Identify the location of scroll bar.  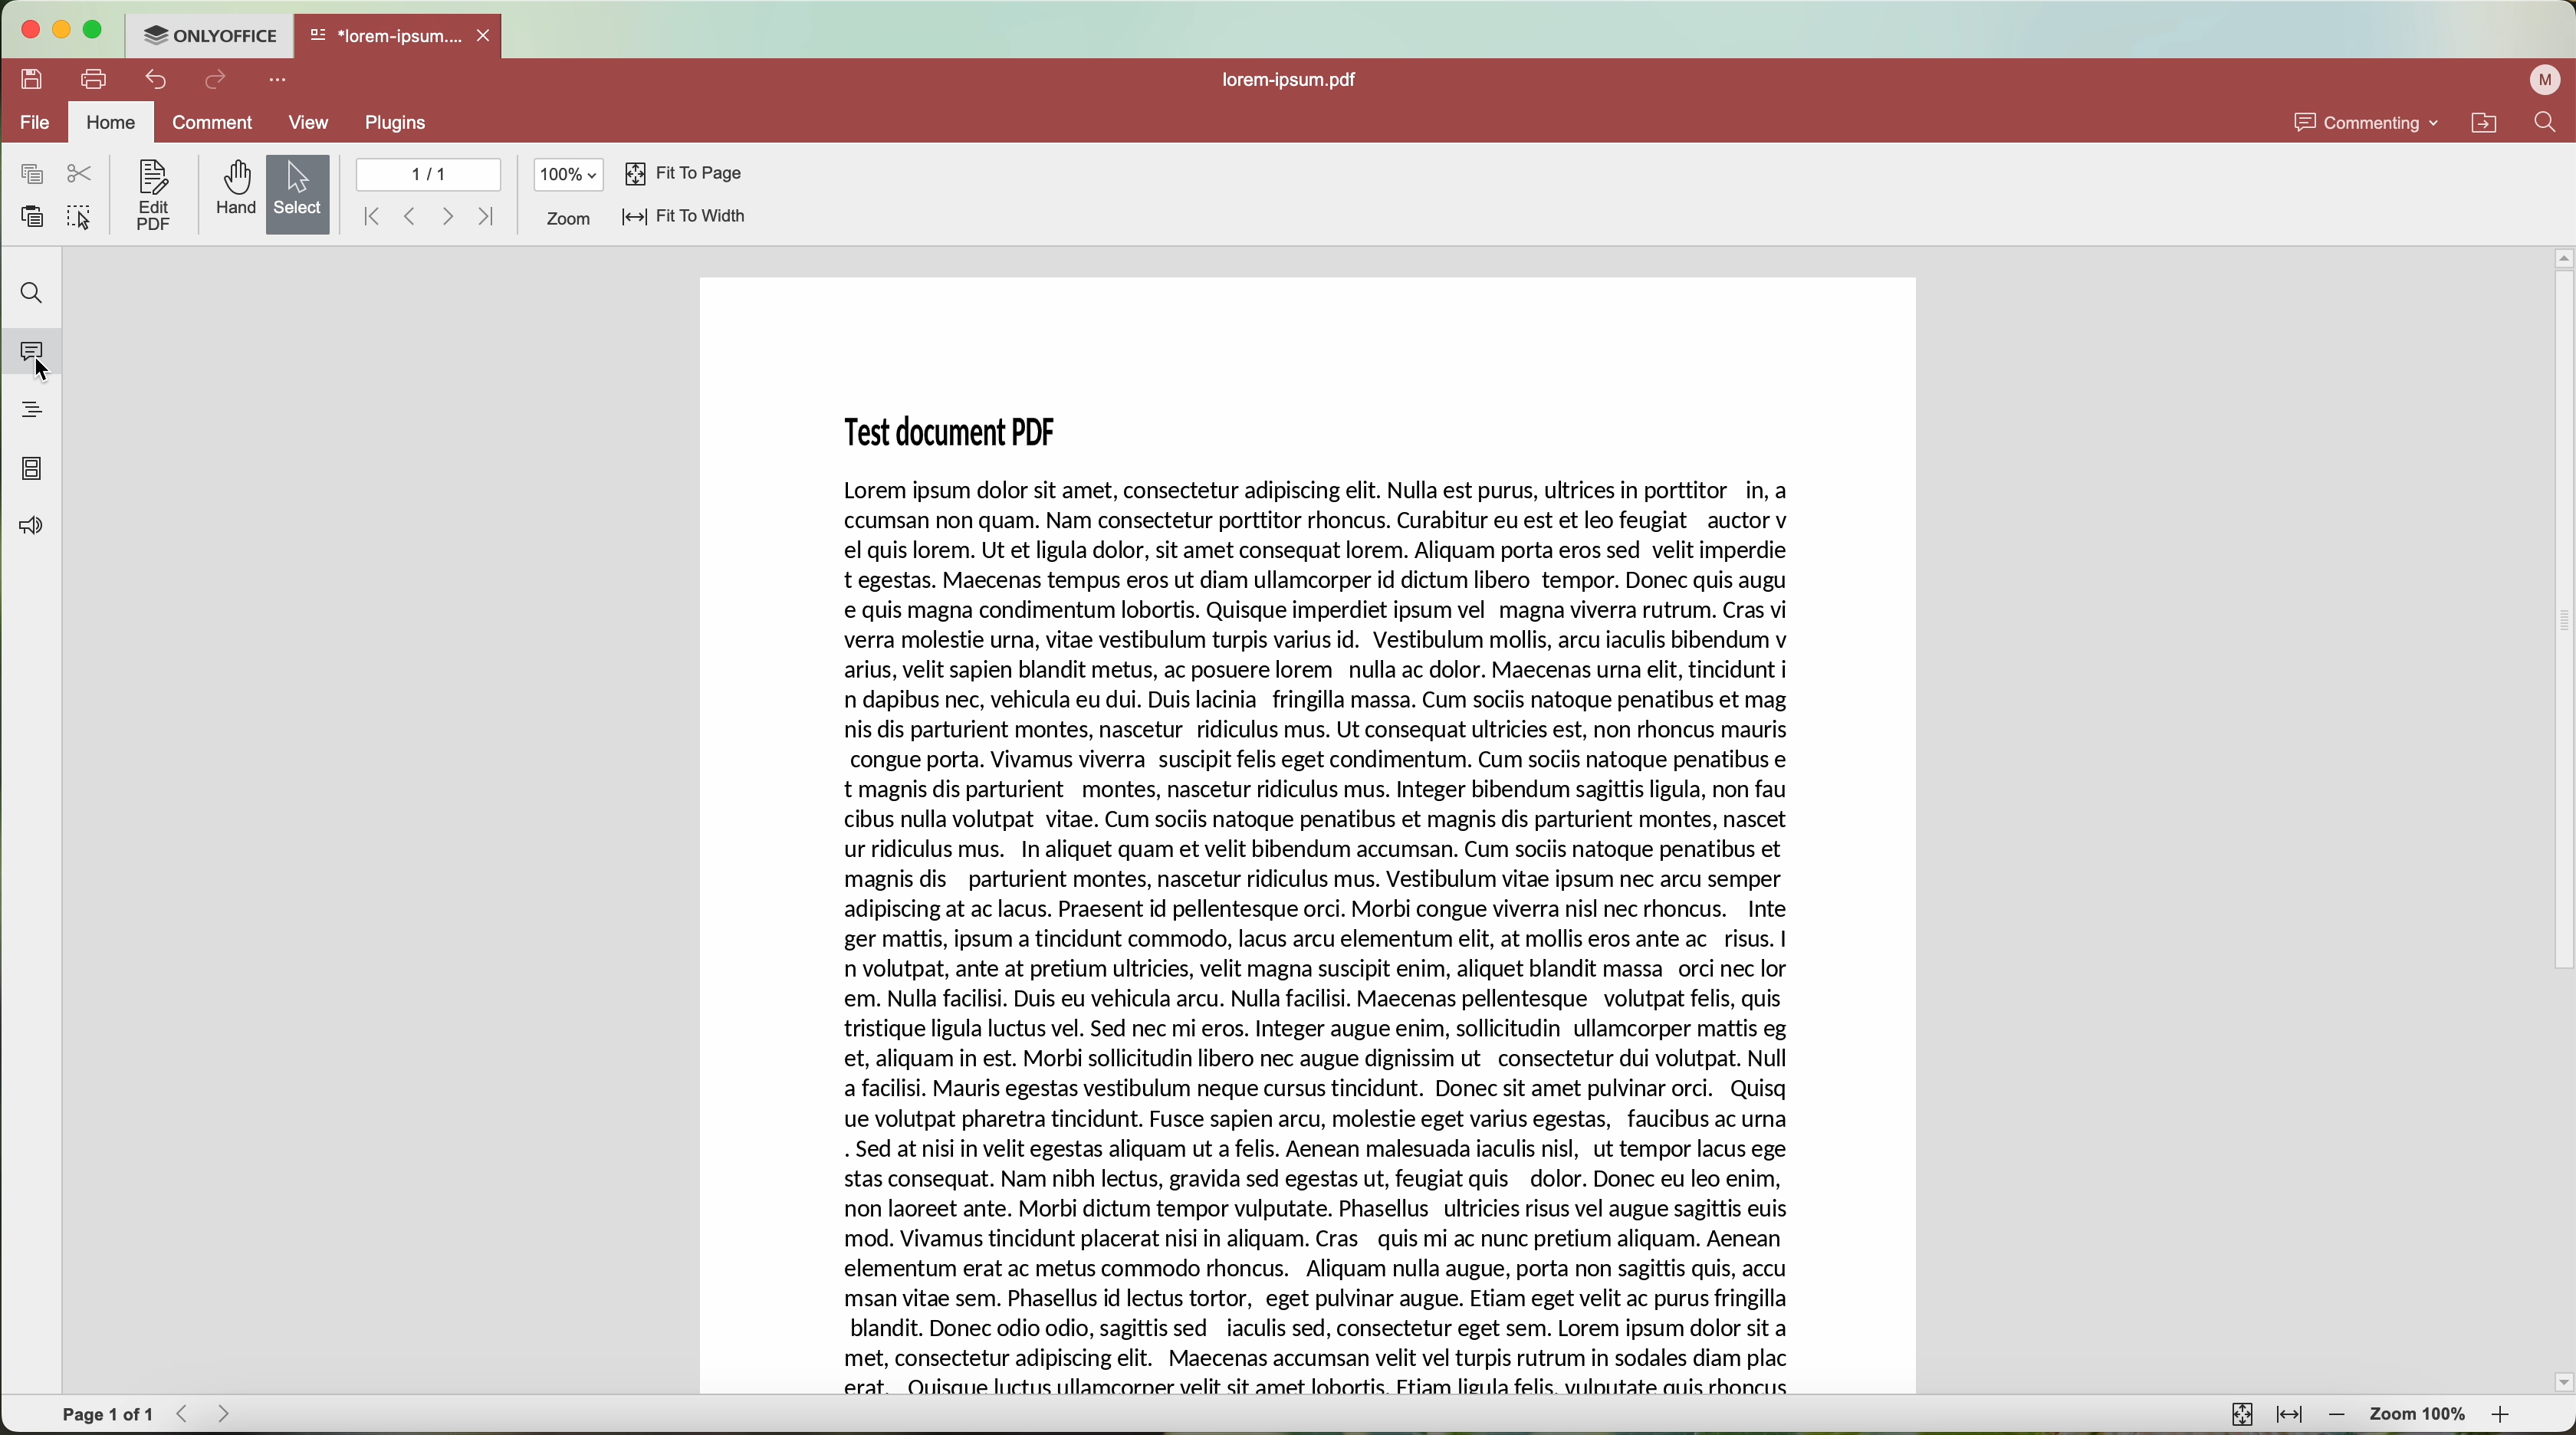
(2560, 820).